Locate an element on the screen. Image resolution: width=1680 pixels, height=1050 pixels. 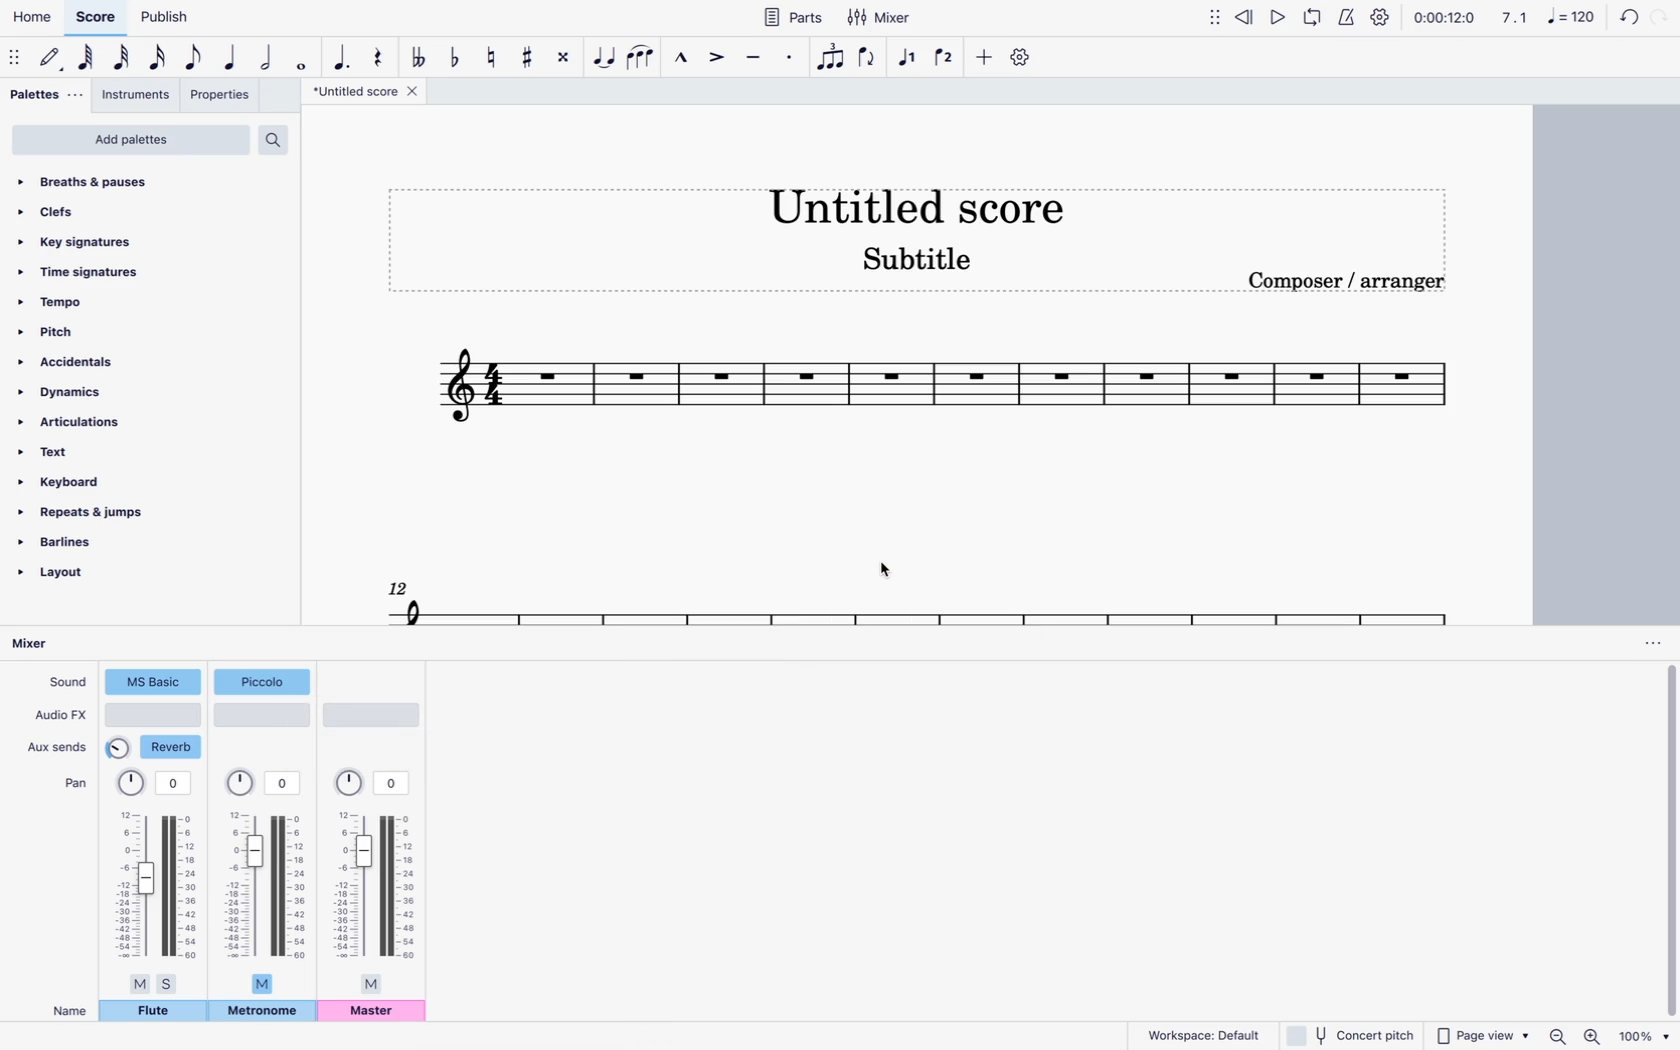
32nd note is located at coordinates (124, 59).